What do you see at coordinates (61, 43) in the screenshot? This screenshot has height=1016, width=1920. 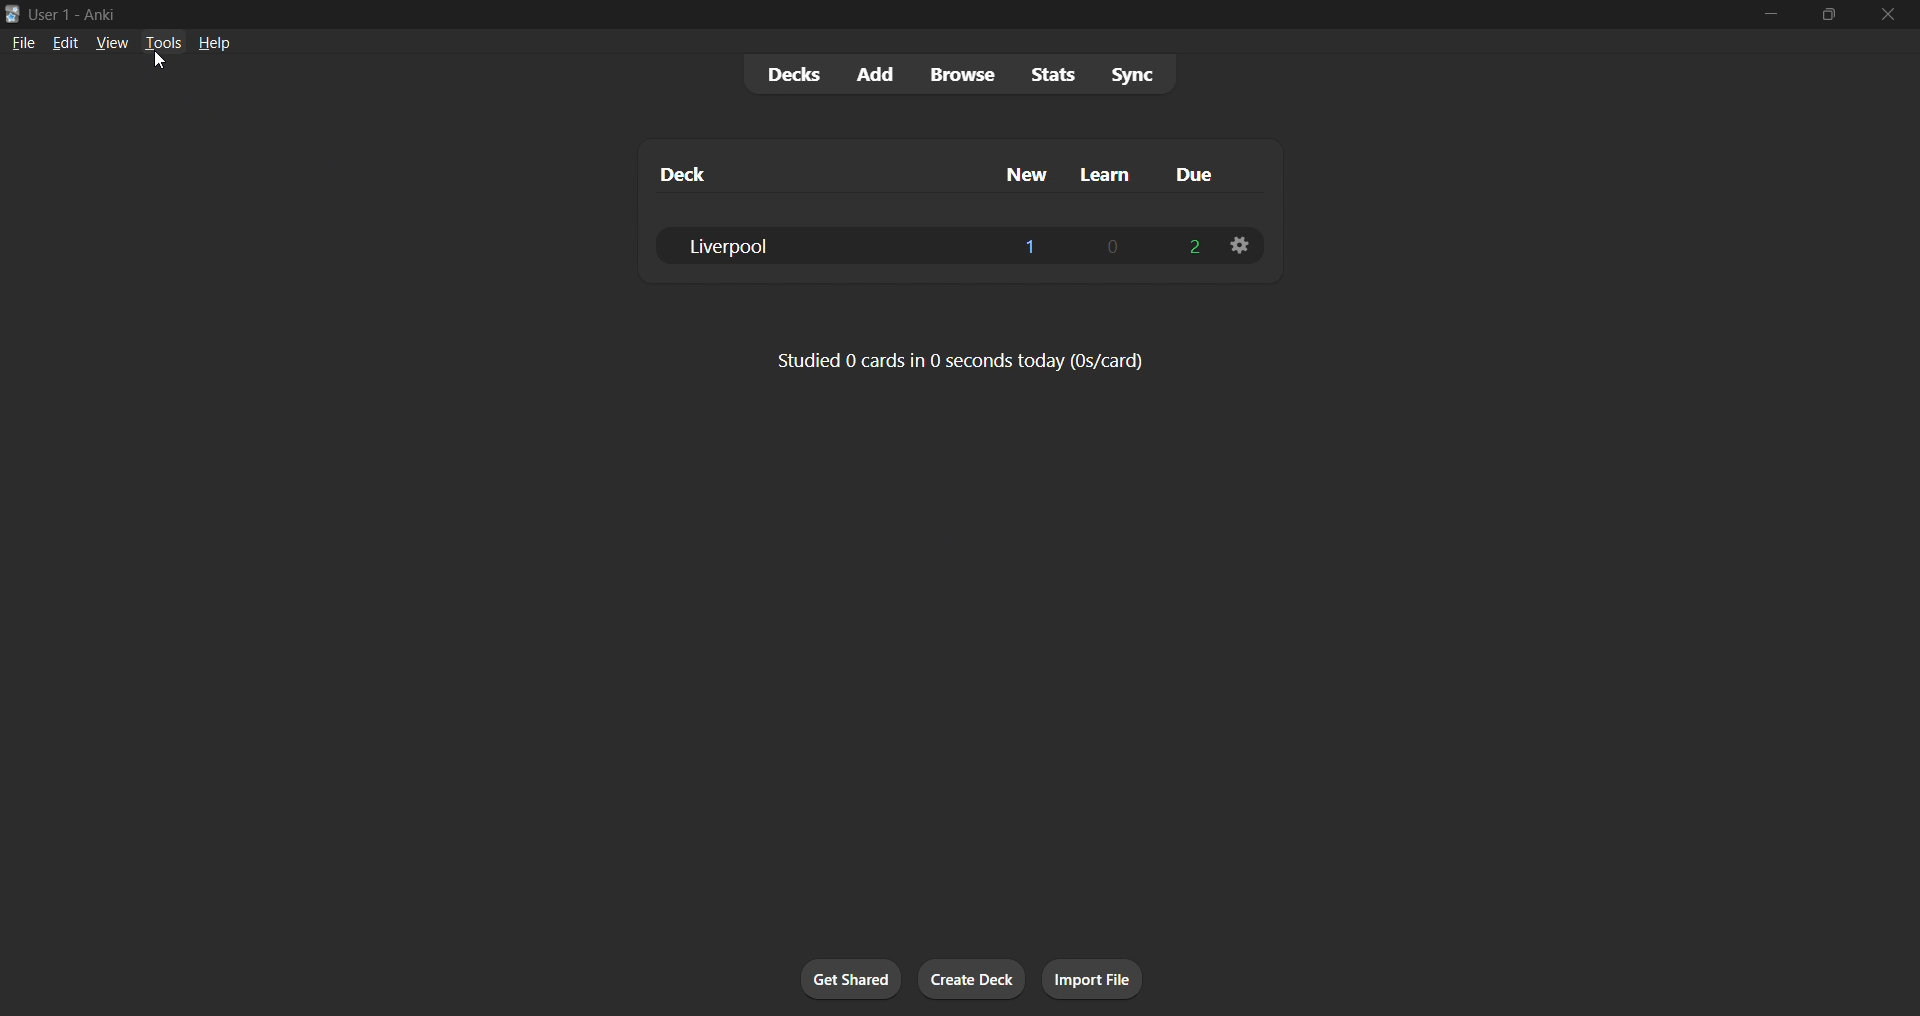 I see `edit` at bounding box center [61, 43].